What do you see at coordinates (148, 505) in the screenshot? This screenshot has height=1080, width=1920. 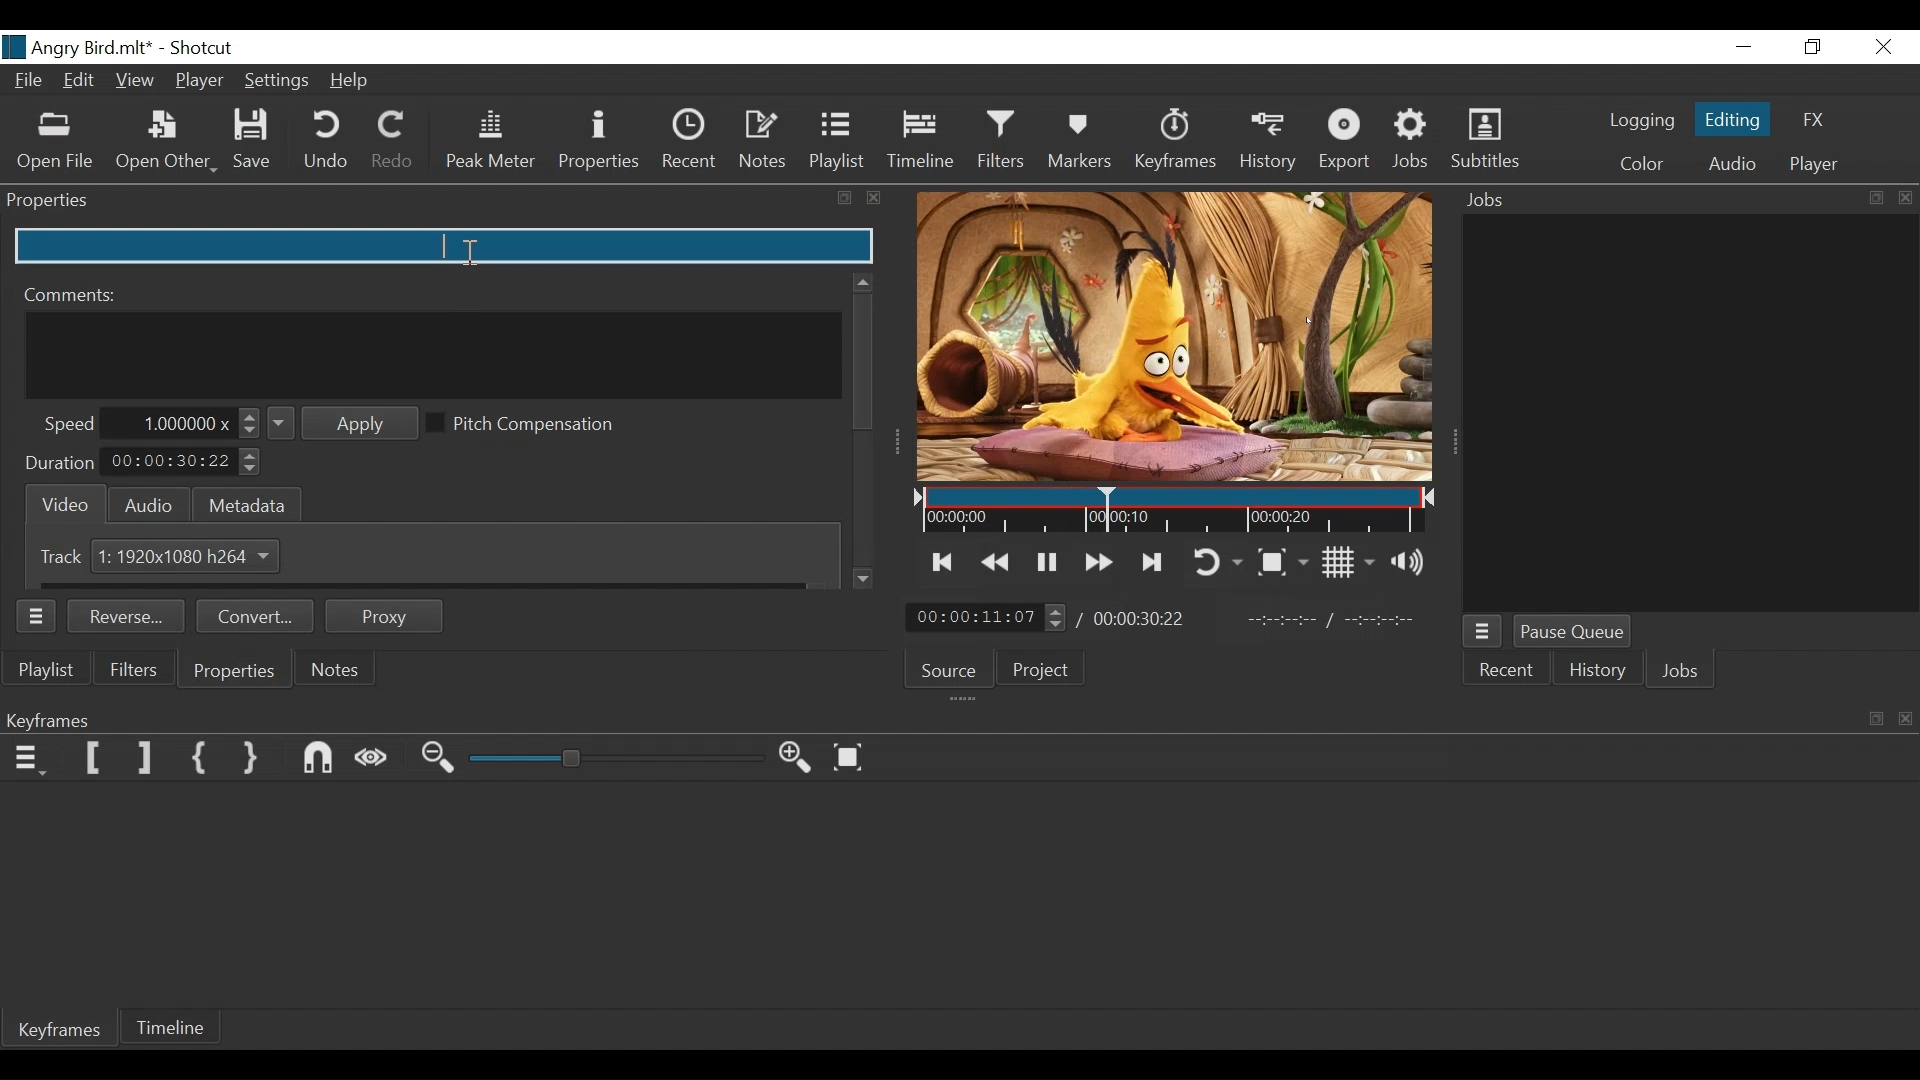 I see `Audio` at bounding box center [148, 505].